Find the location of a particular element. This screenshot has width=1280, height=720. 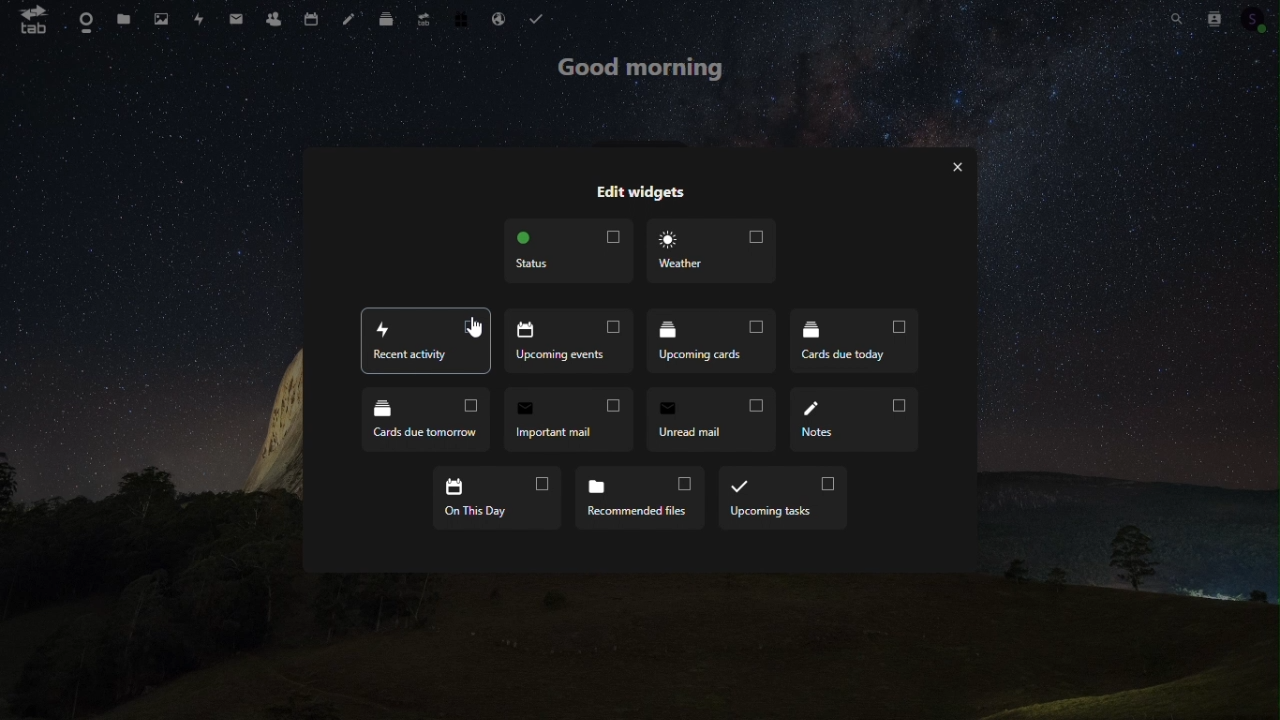

Status is located at coordinates (569, 251).